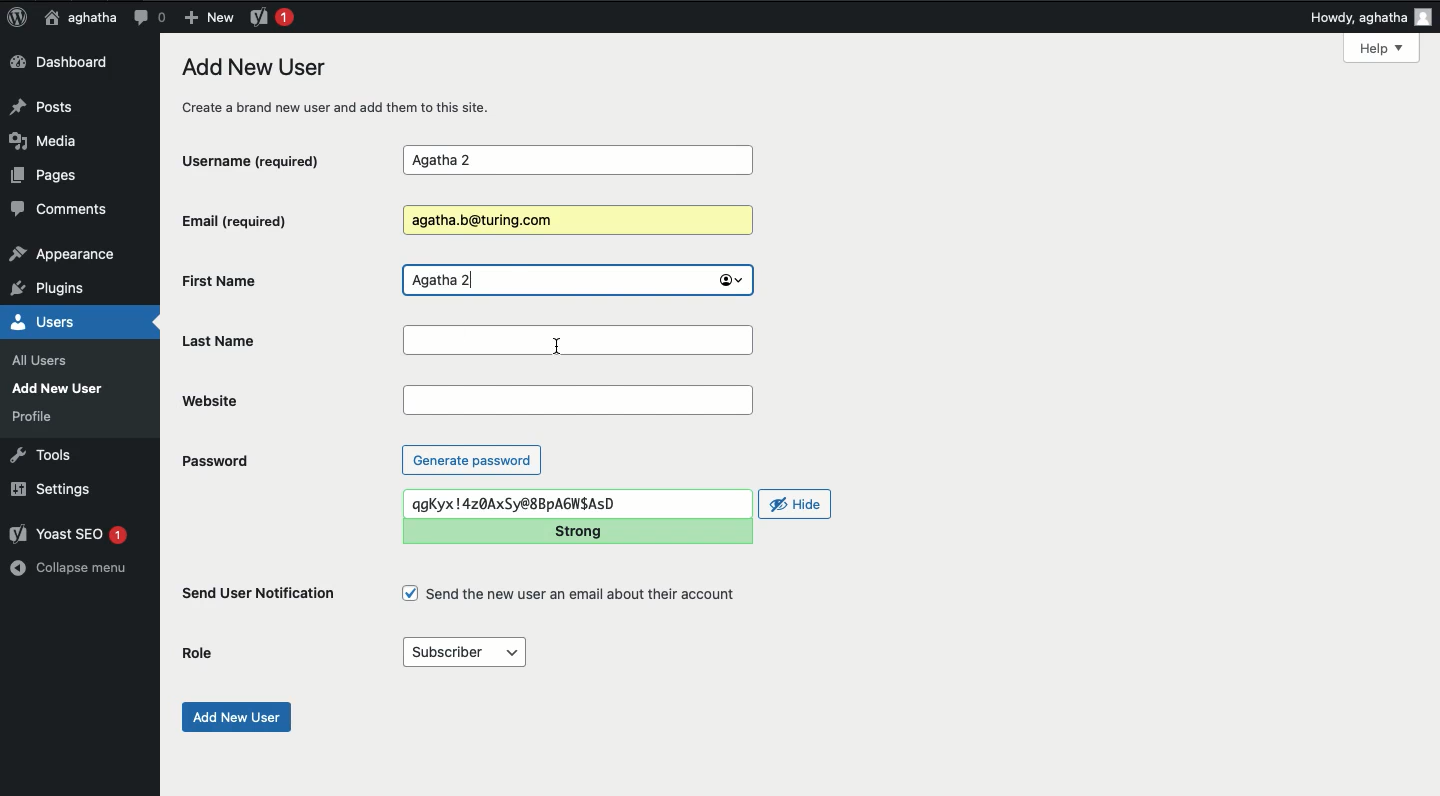 The image size is (1440, 796). What do you see at coordinates (796, 504) in the screenshot?
I see `Hide` at bounding box center [796, 504].